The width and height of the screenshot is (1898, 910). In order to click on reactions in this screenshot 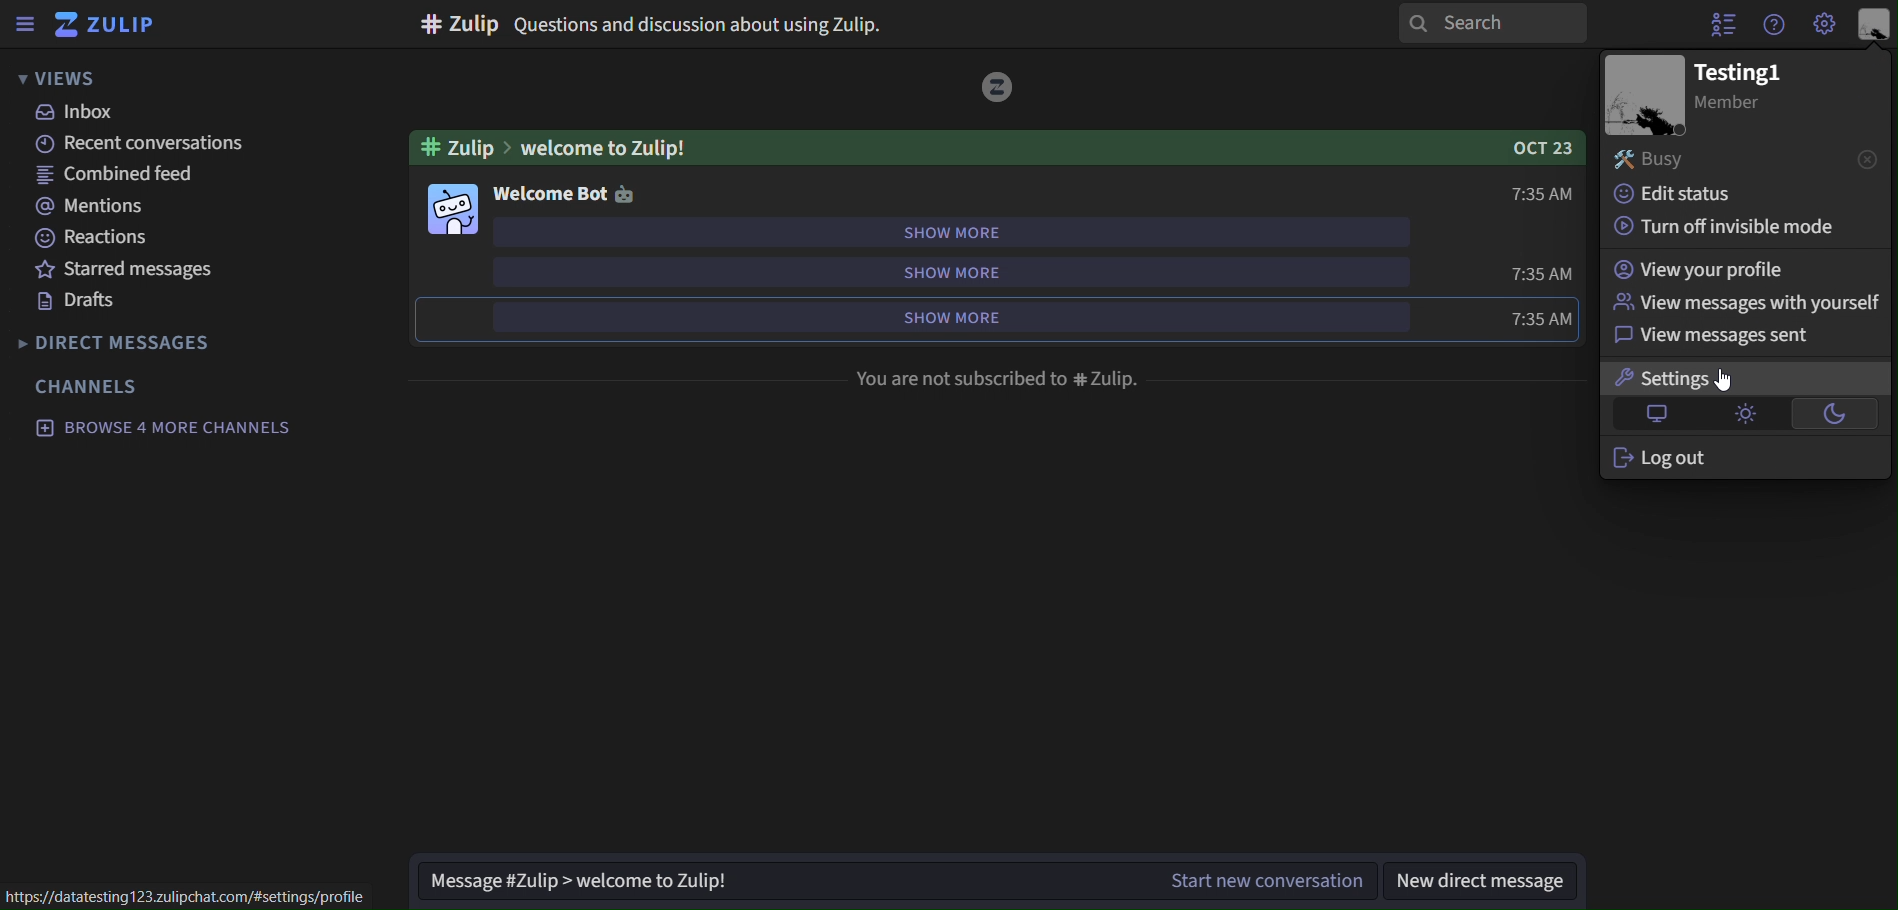, I will do `click(89, 237)`.